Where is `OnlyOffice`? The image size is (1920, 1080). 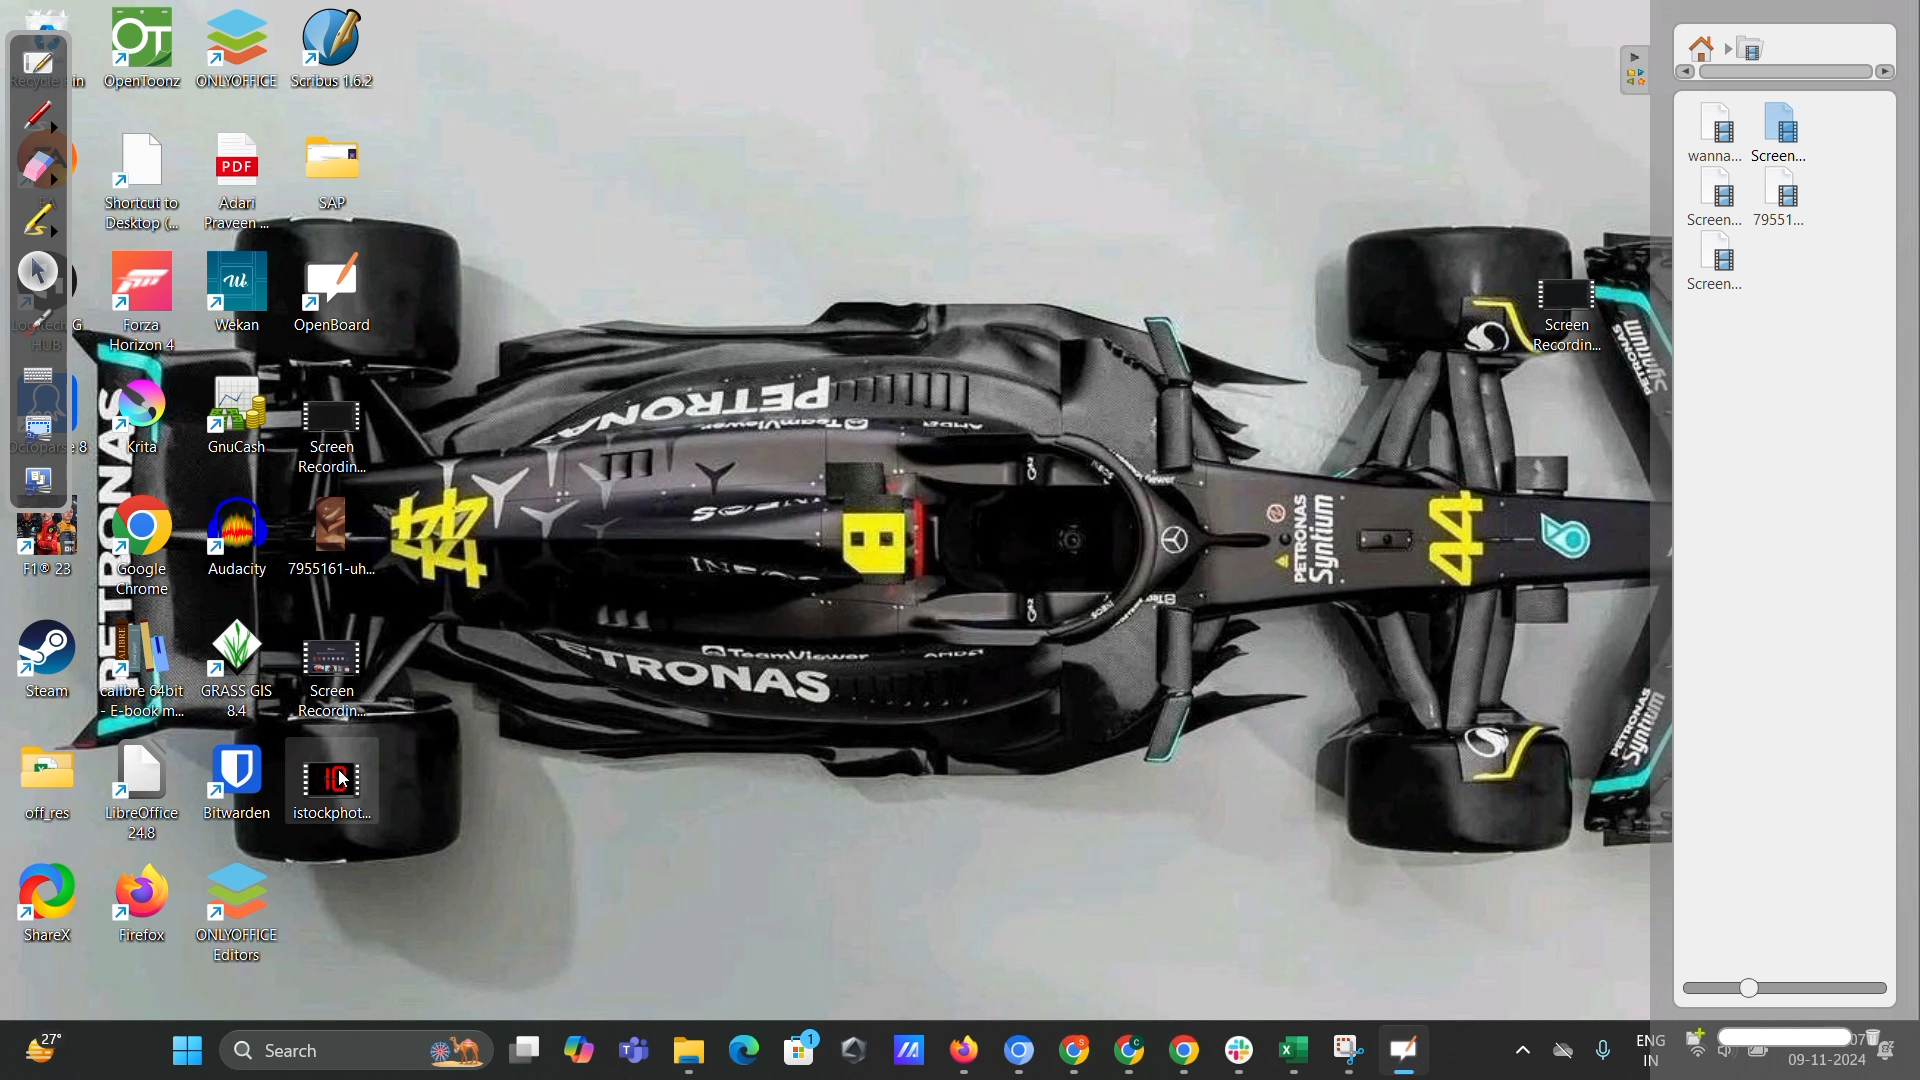
OnlyOffice is located at coordinates (241, 54).